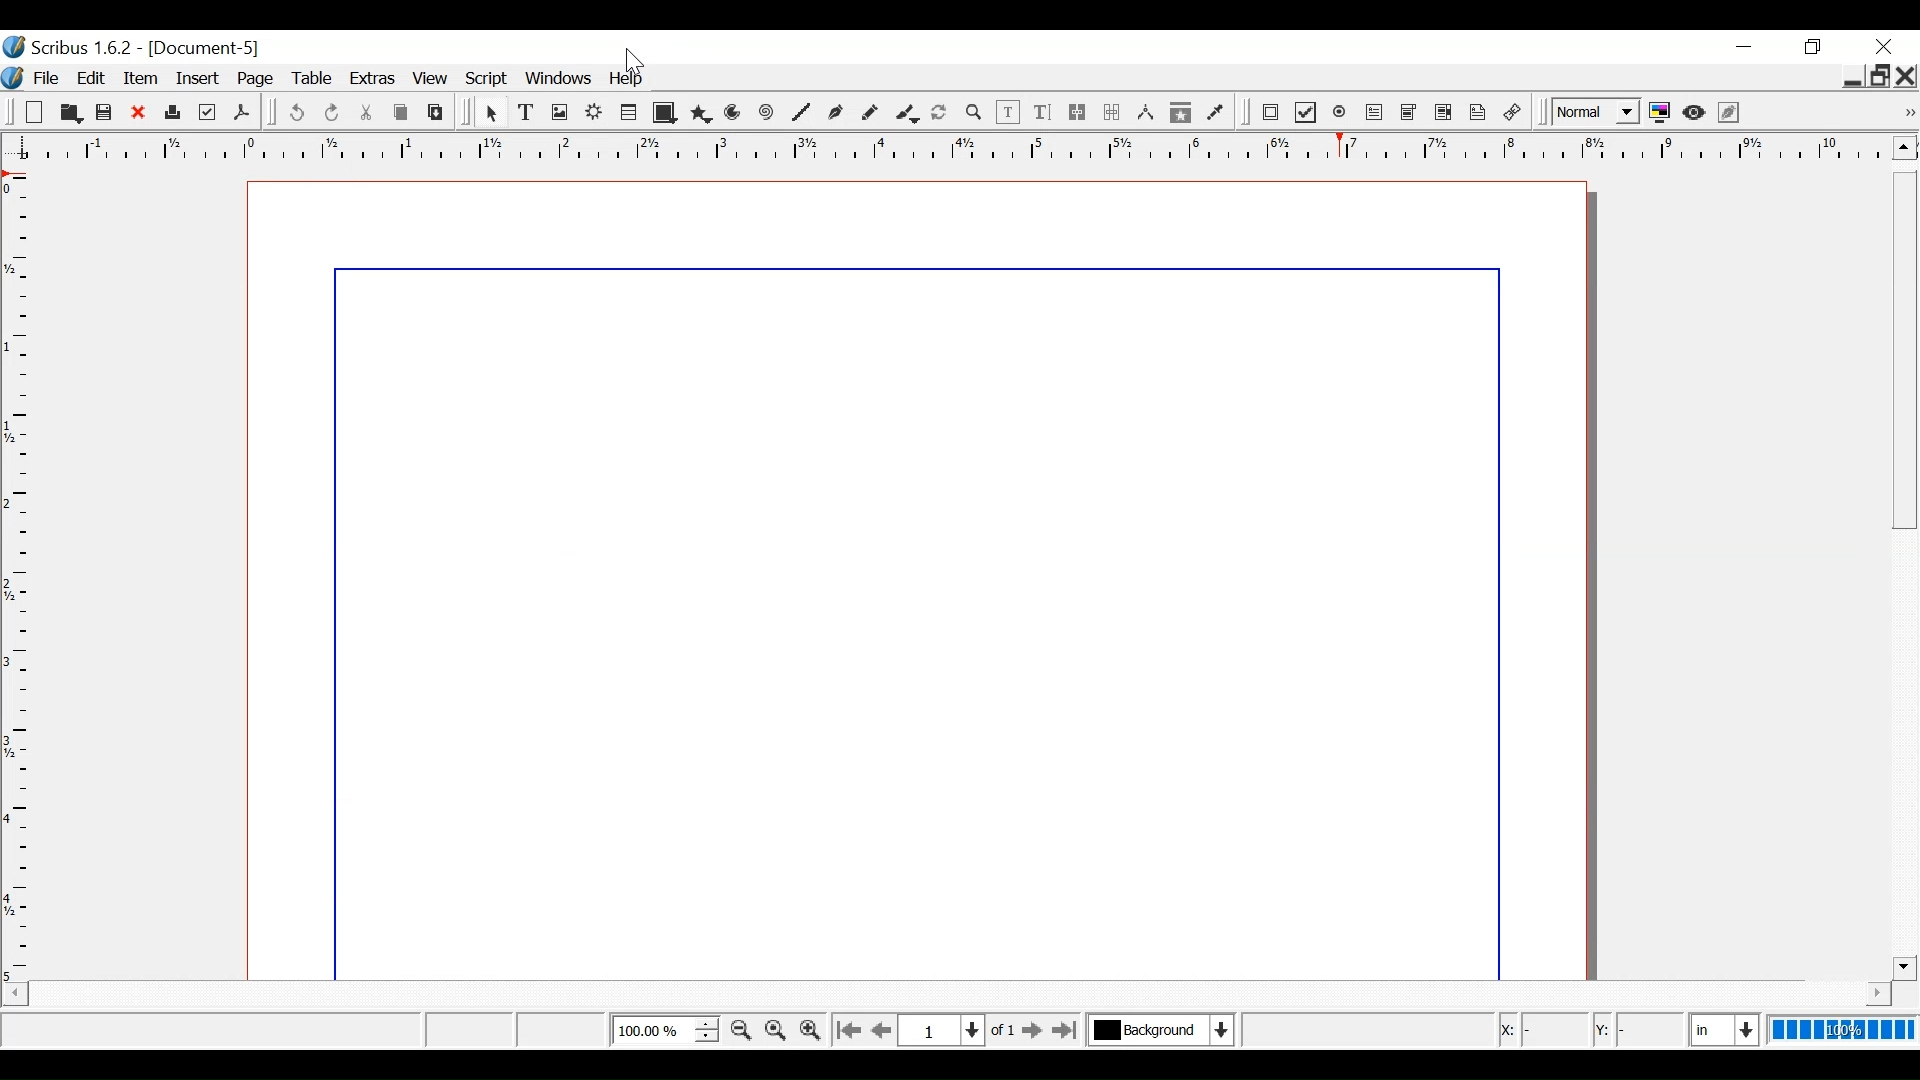 The width and height of the screenshot is (1920, 1080). I want to click on PDF List Box , so click(1444, 113).